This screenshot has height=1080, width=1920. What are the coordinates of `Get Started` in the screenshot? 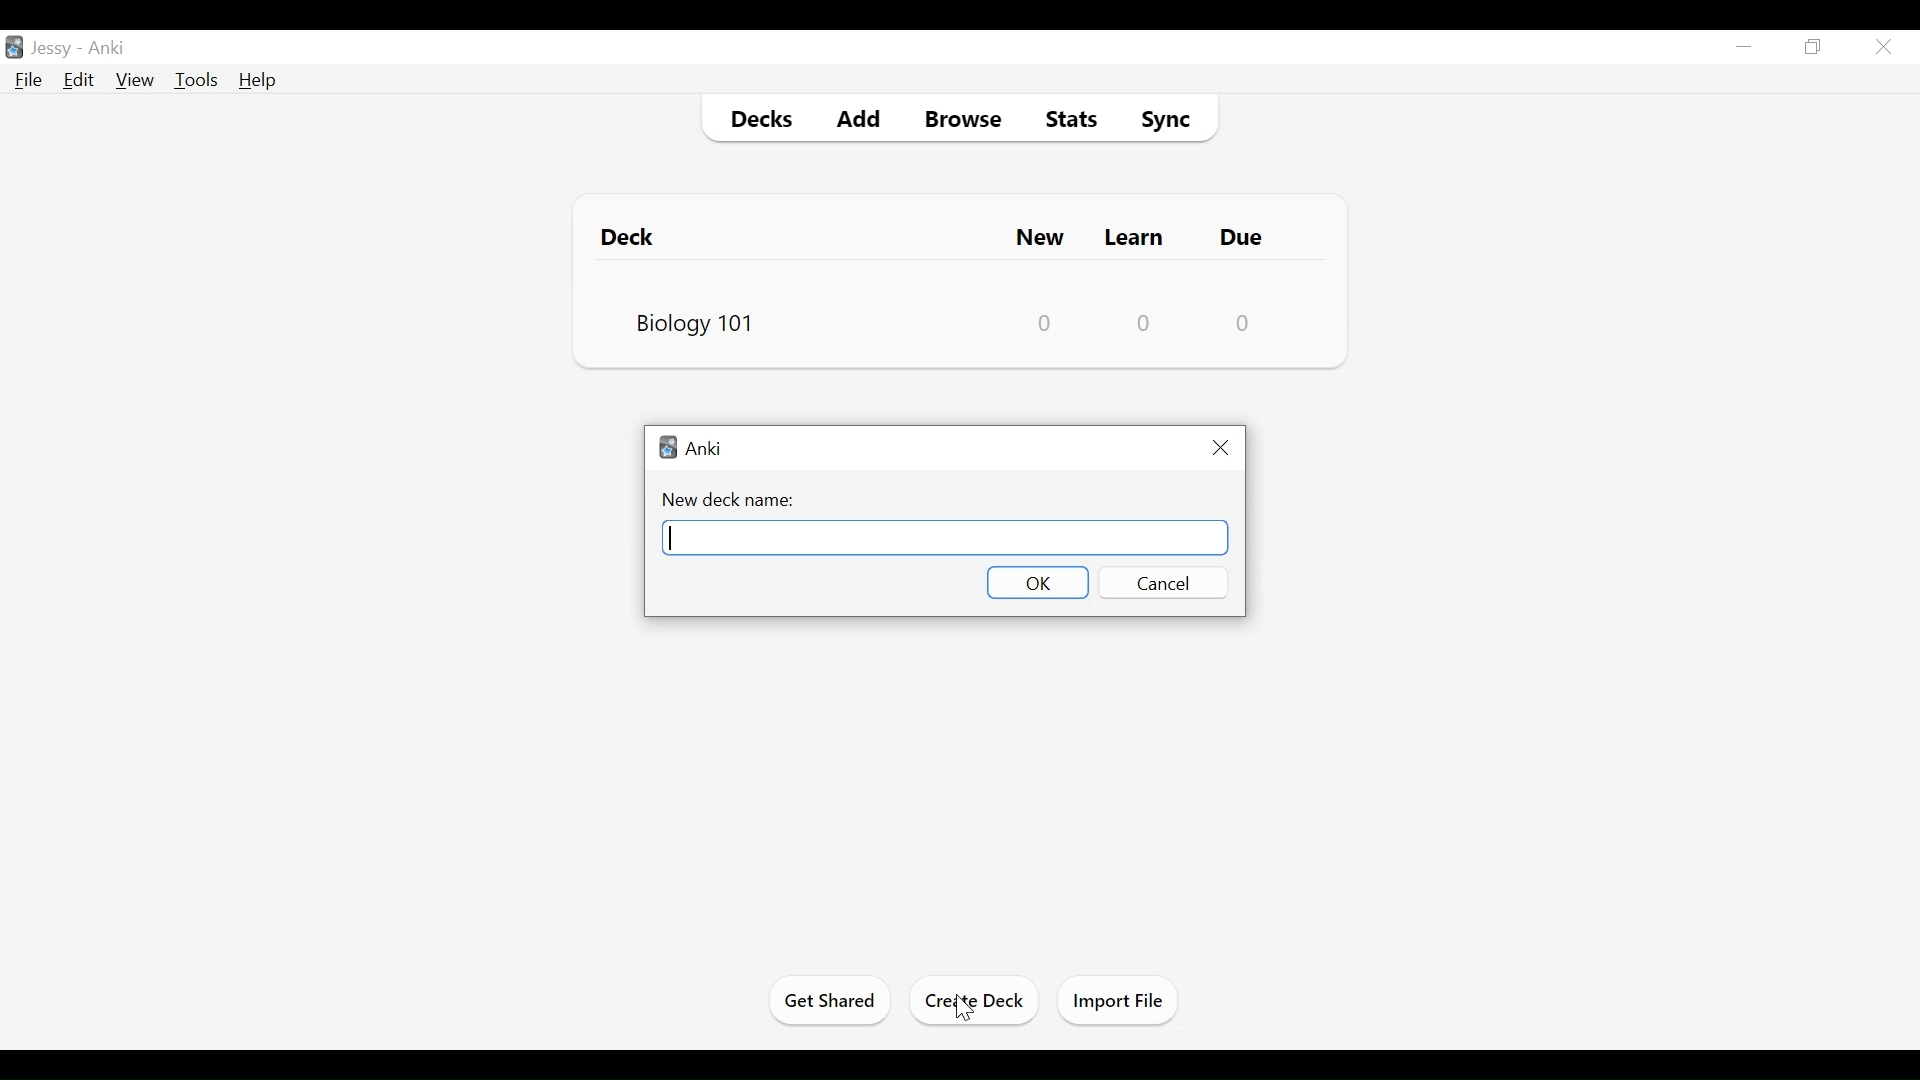 It's located at (833, 1002).